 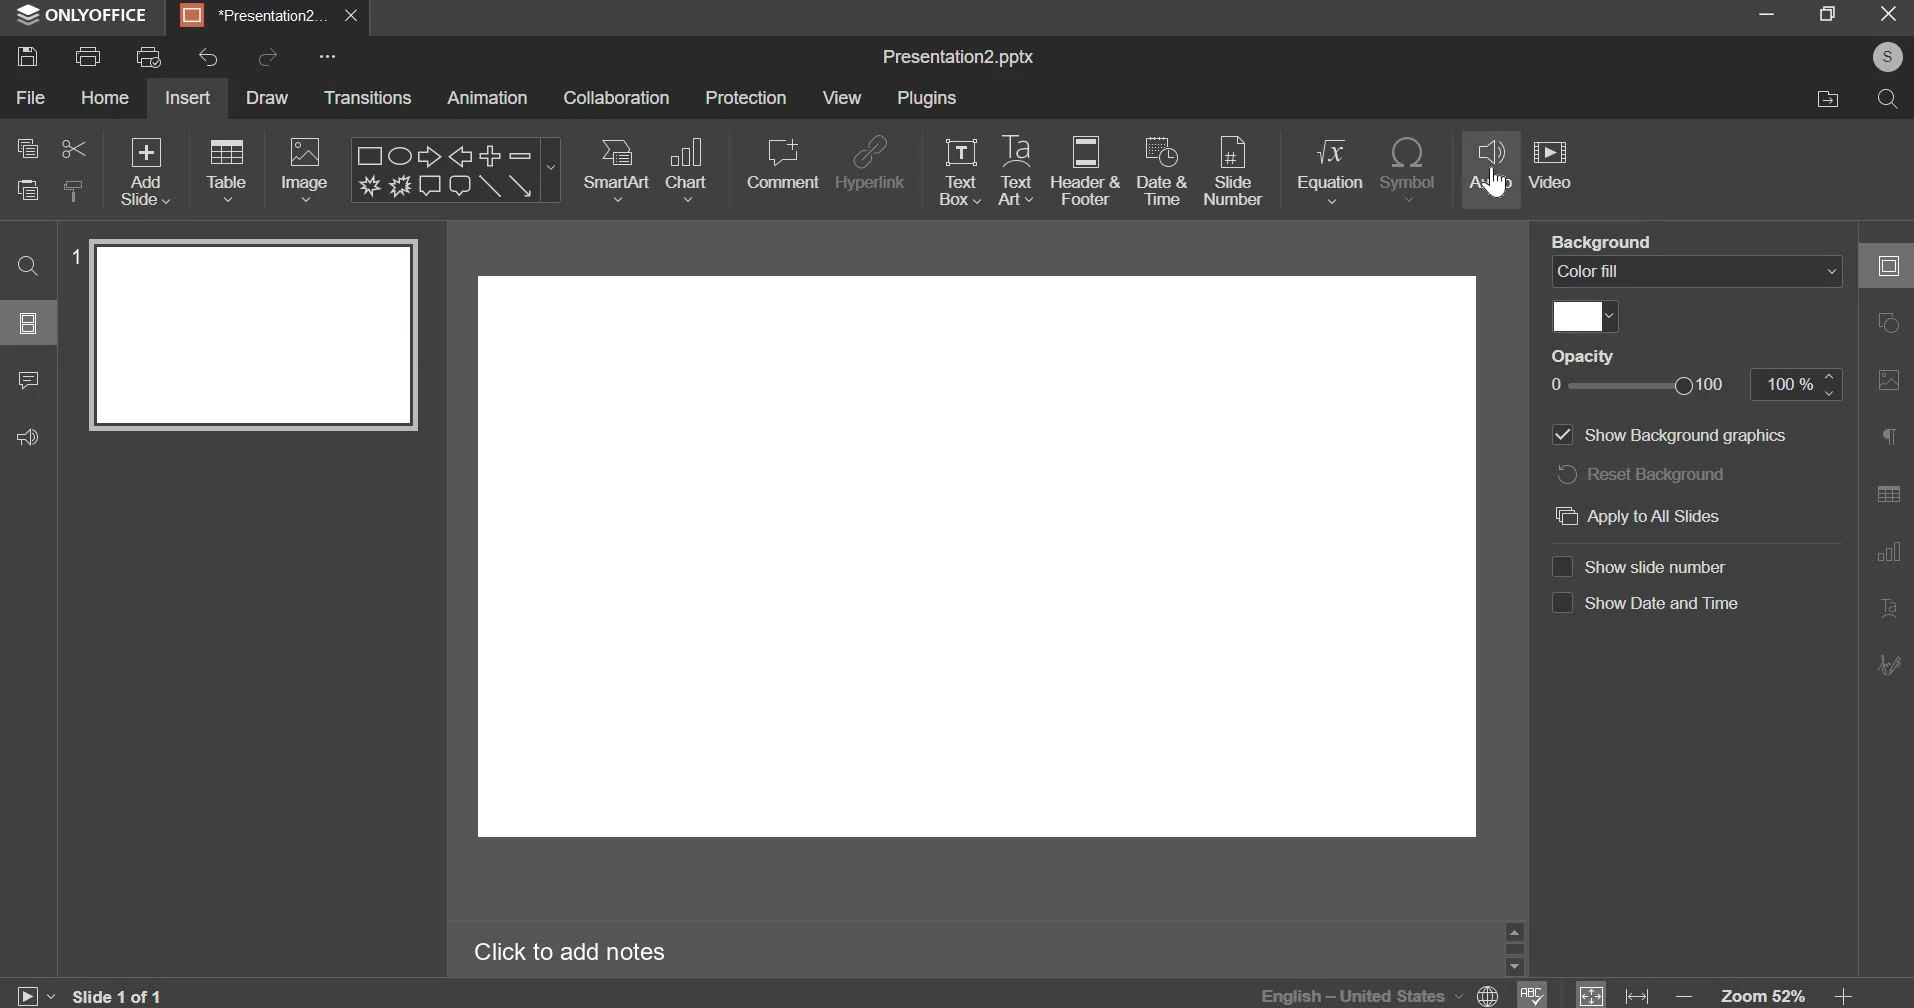 I want to click on table settings, so click(x=1888, y=493).